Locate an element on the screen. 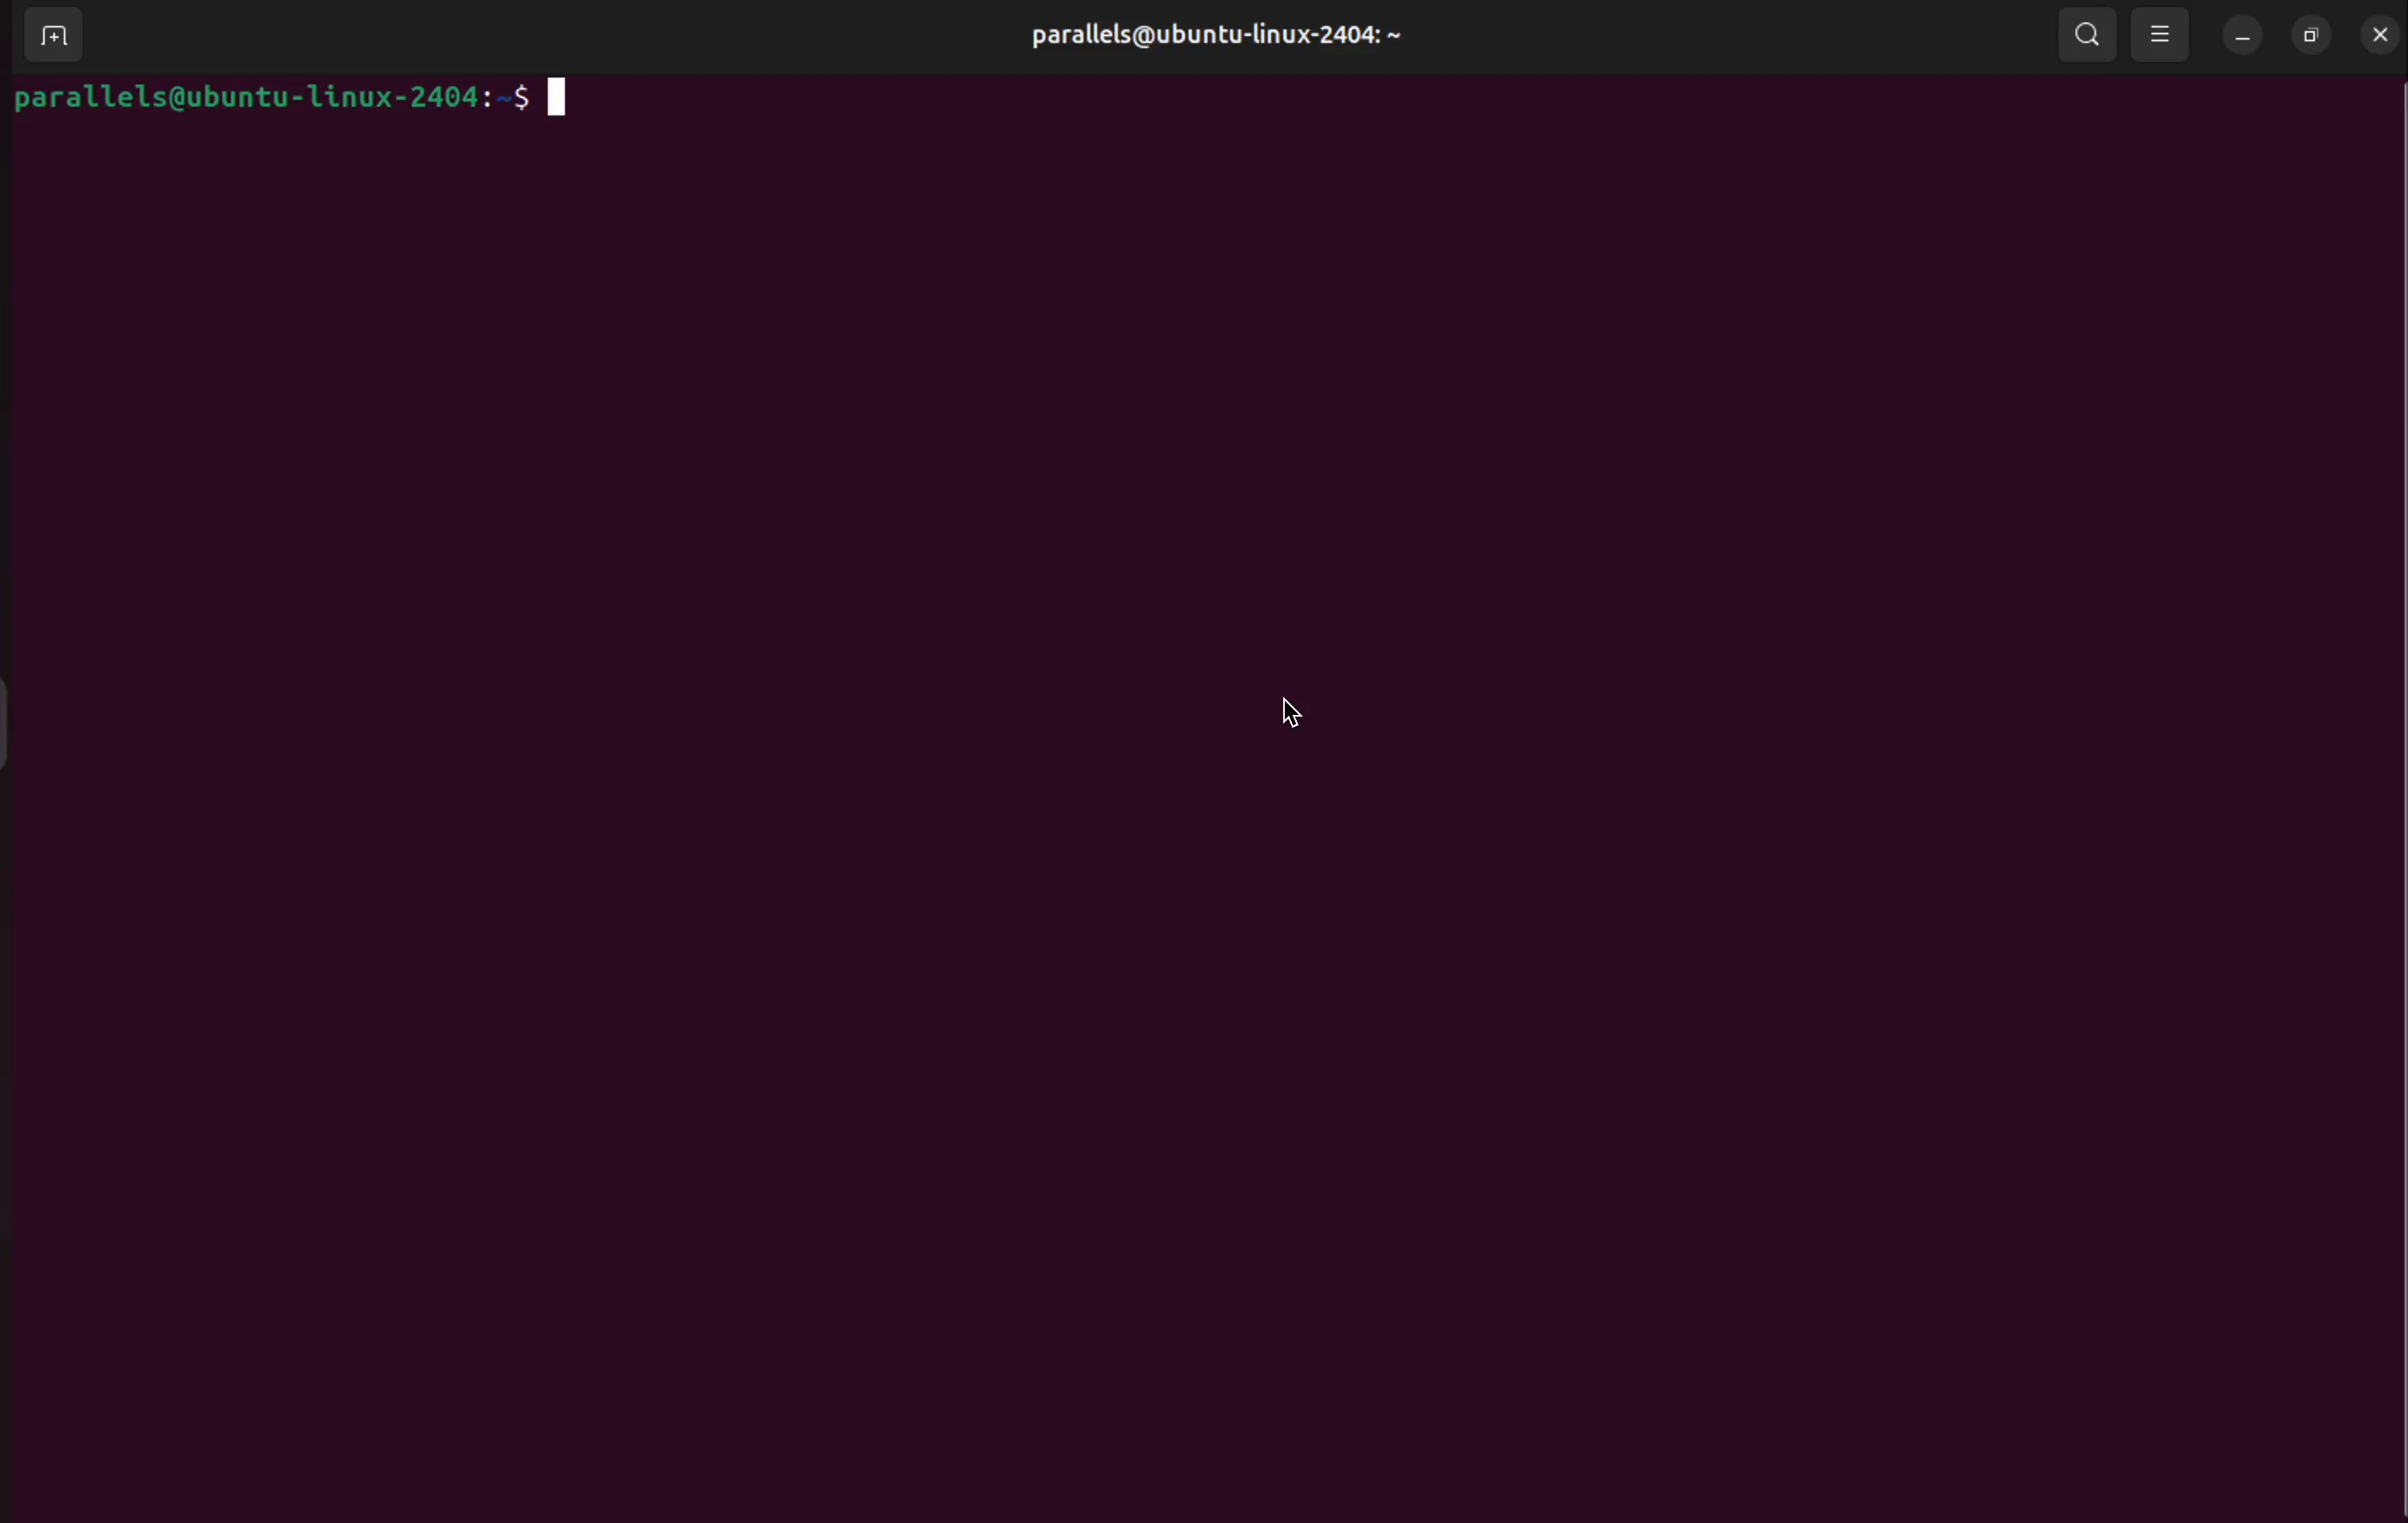 The width and height of the screenshot is (2408, 1523). bash prompt is located at coordinates (286, 100).